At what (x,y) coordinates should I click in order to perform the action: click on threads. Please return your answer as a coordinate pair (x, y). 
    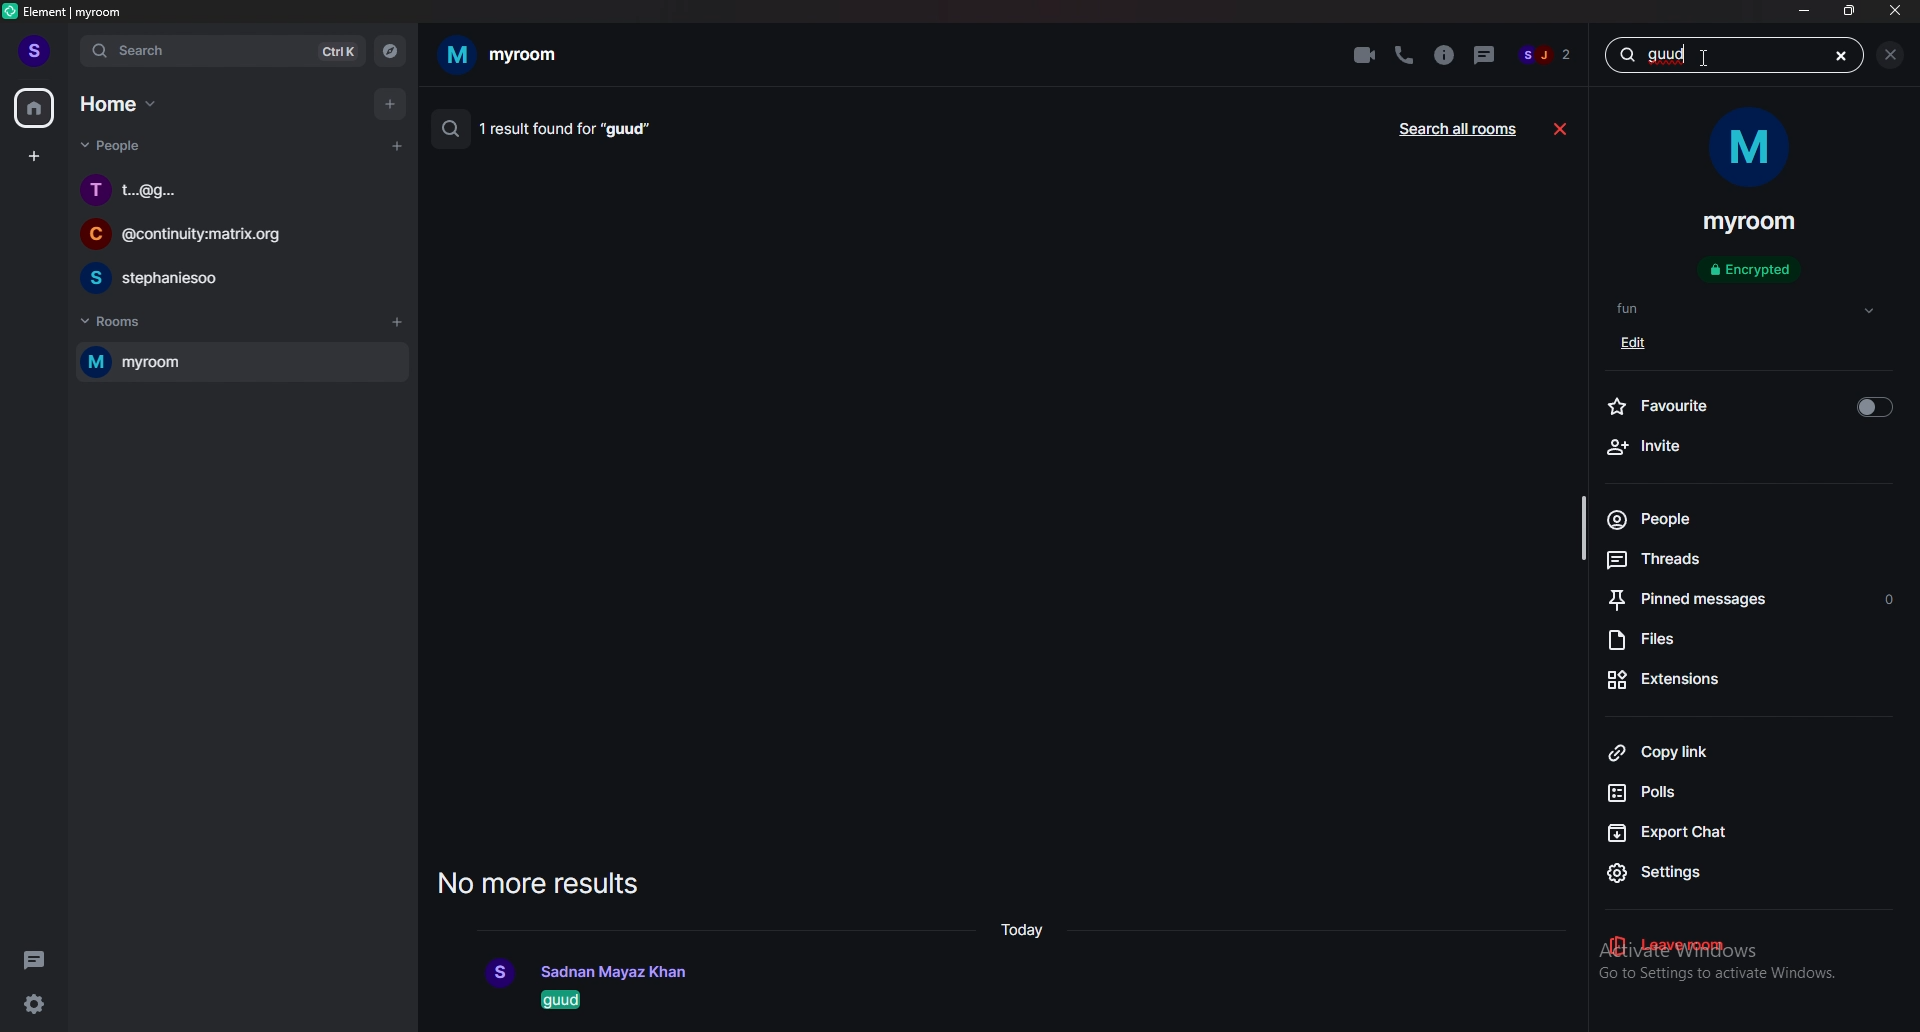
    Looking at the image, I should click on (38, 960).